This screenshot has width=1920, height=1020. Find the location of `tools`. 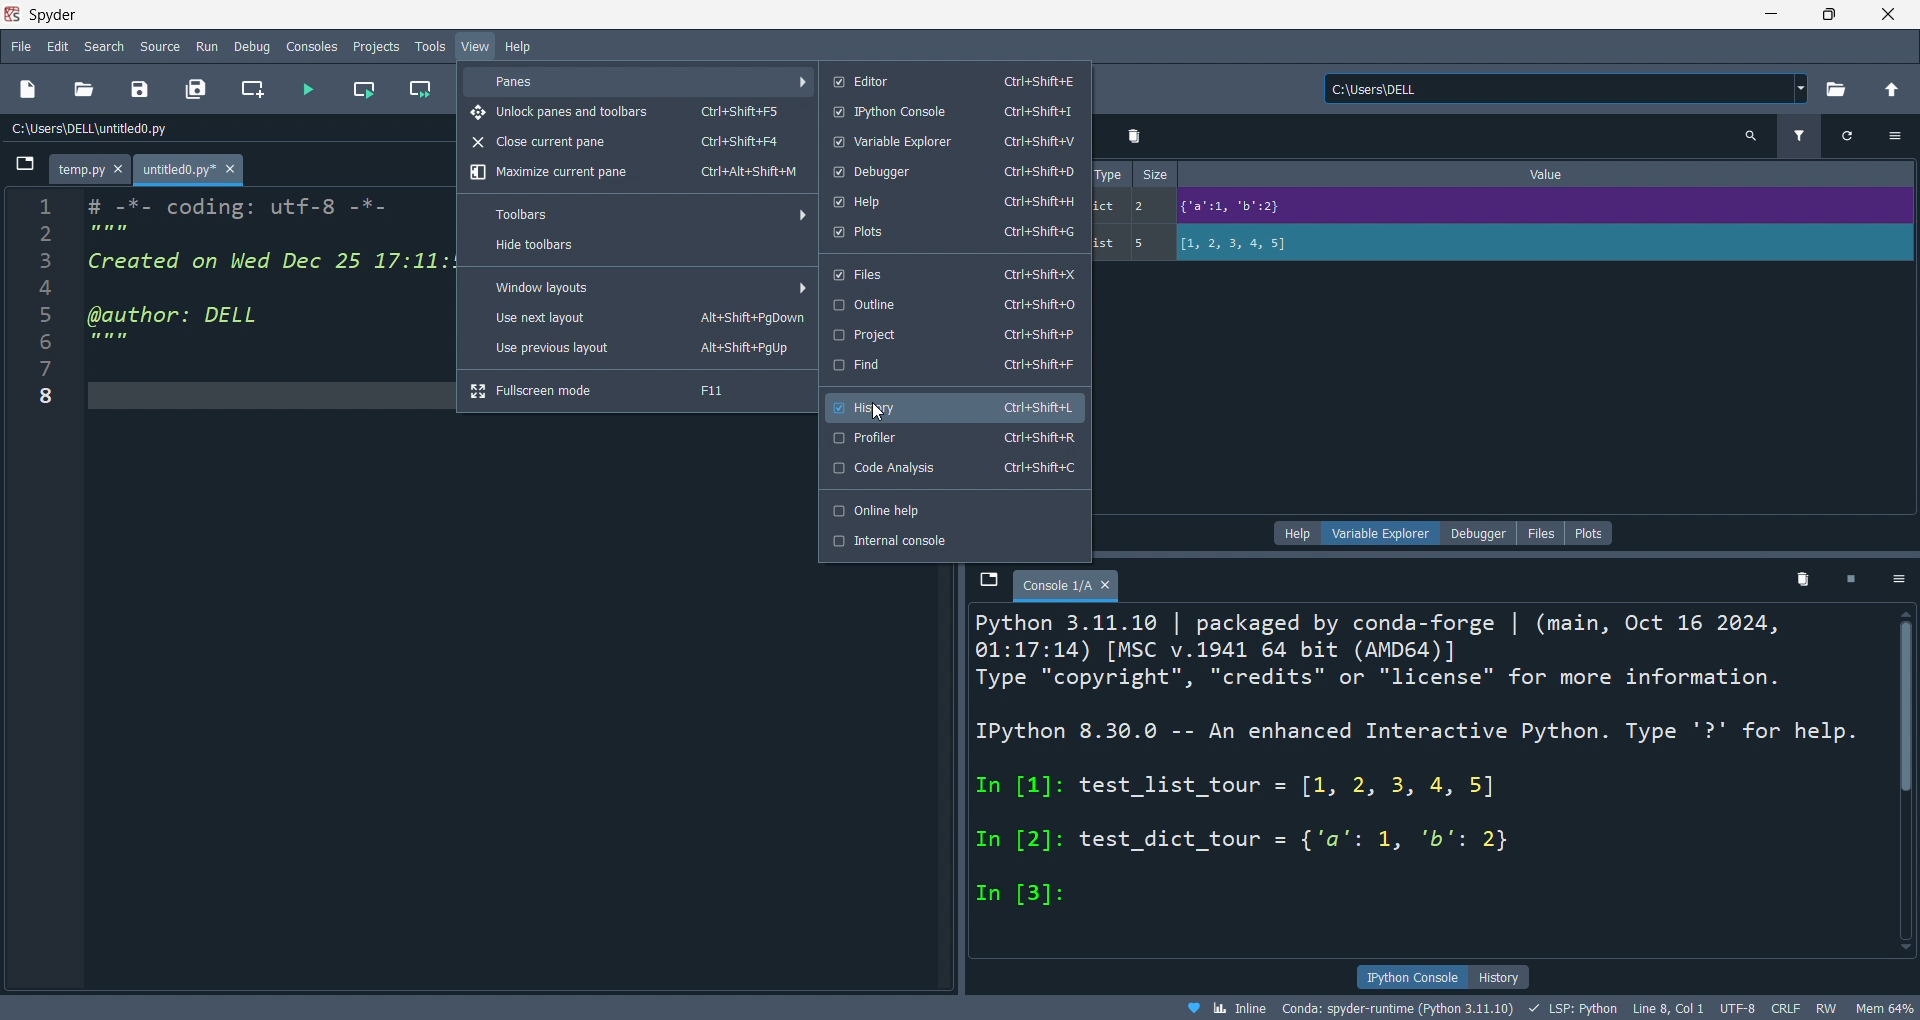

tools is located at coordinates (428, 47).